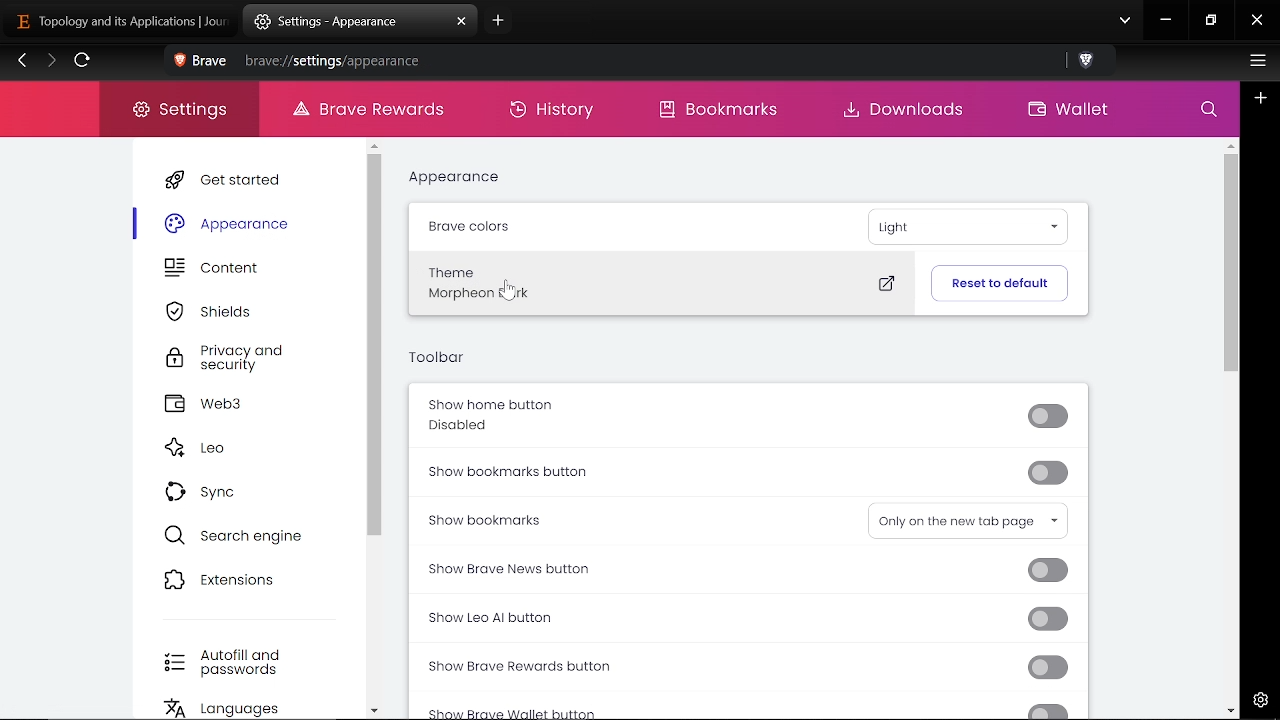 This screenshot has height=720, width=1280. I want to click on Search engine, so click(236, 535).